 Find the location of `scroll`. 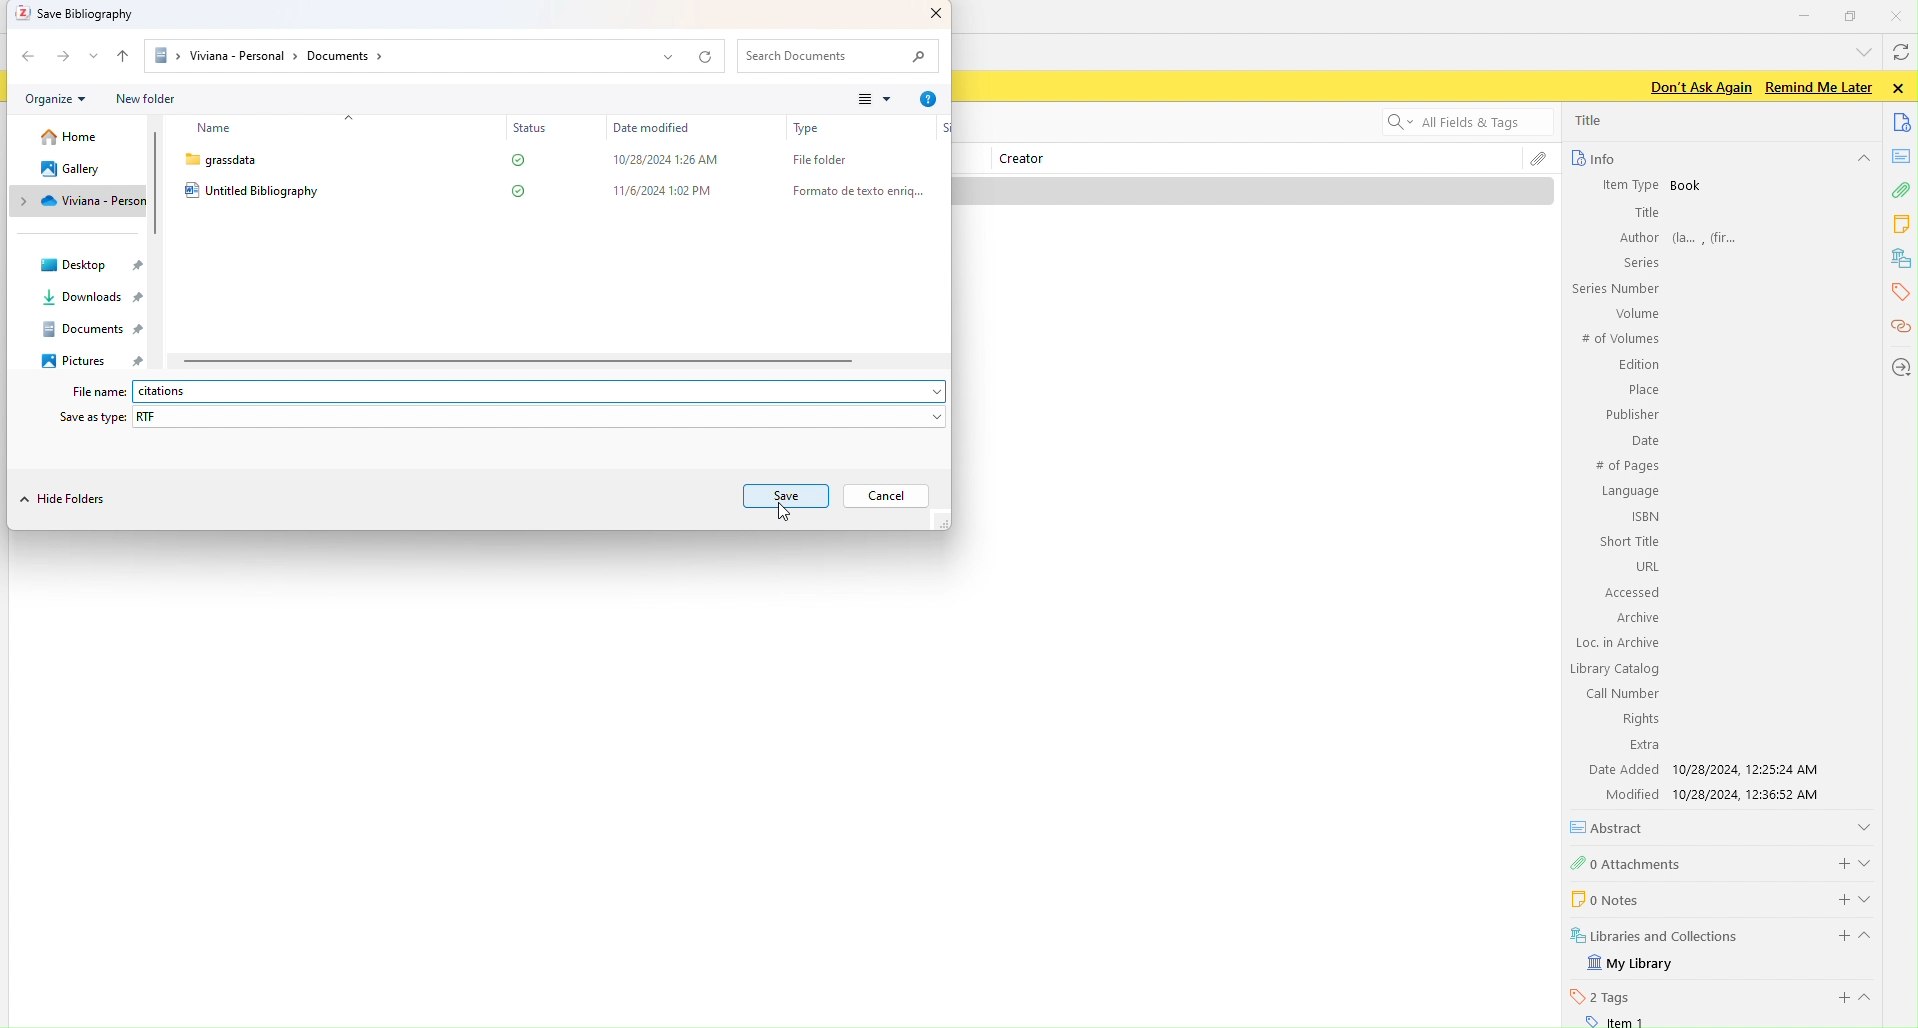

scroll is located at coordinates (160, 184).